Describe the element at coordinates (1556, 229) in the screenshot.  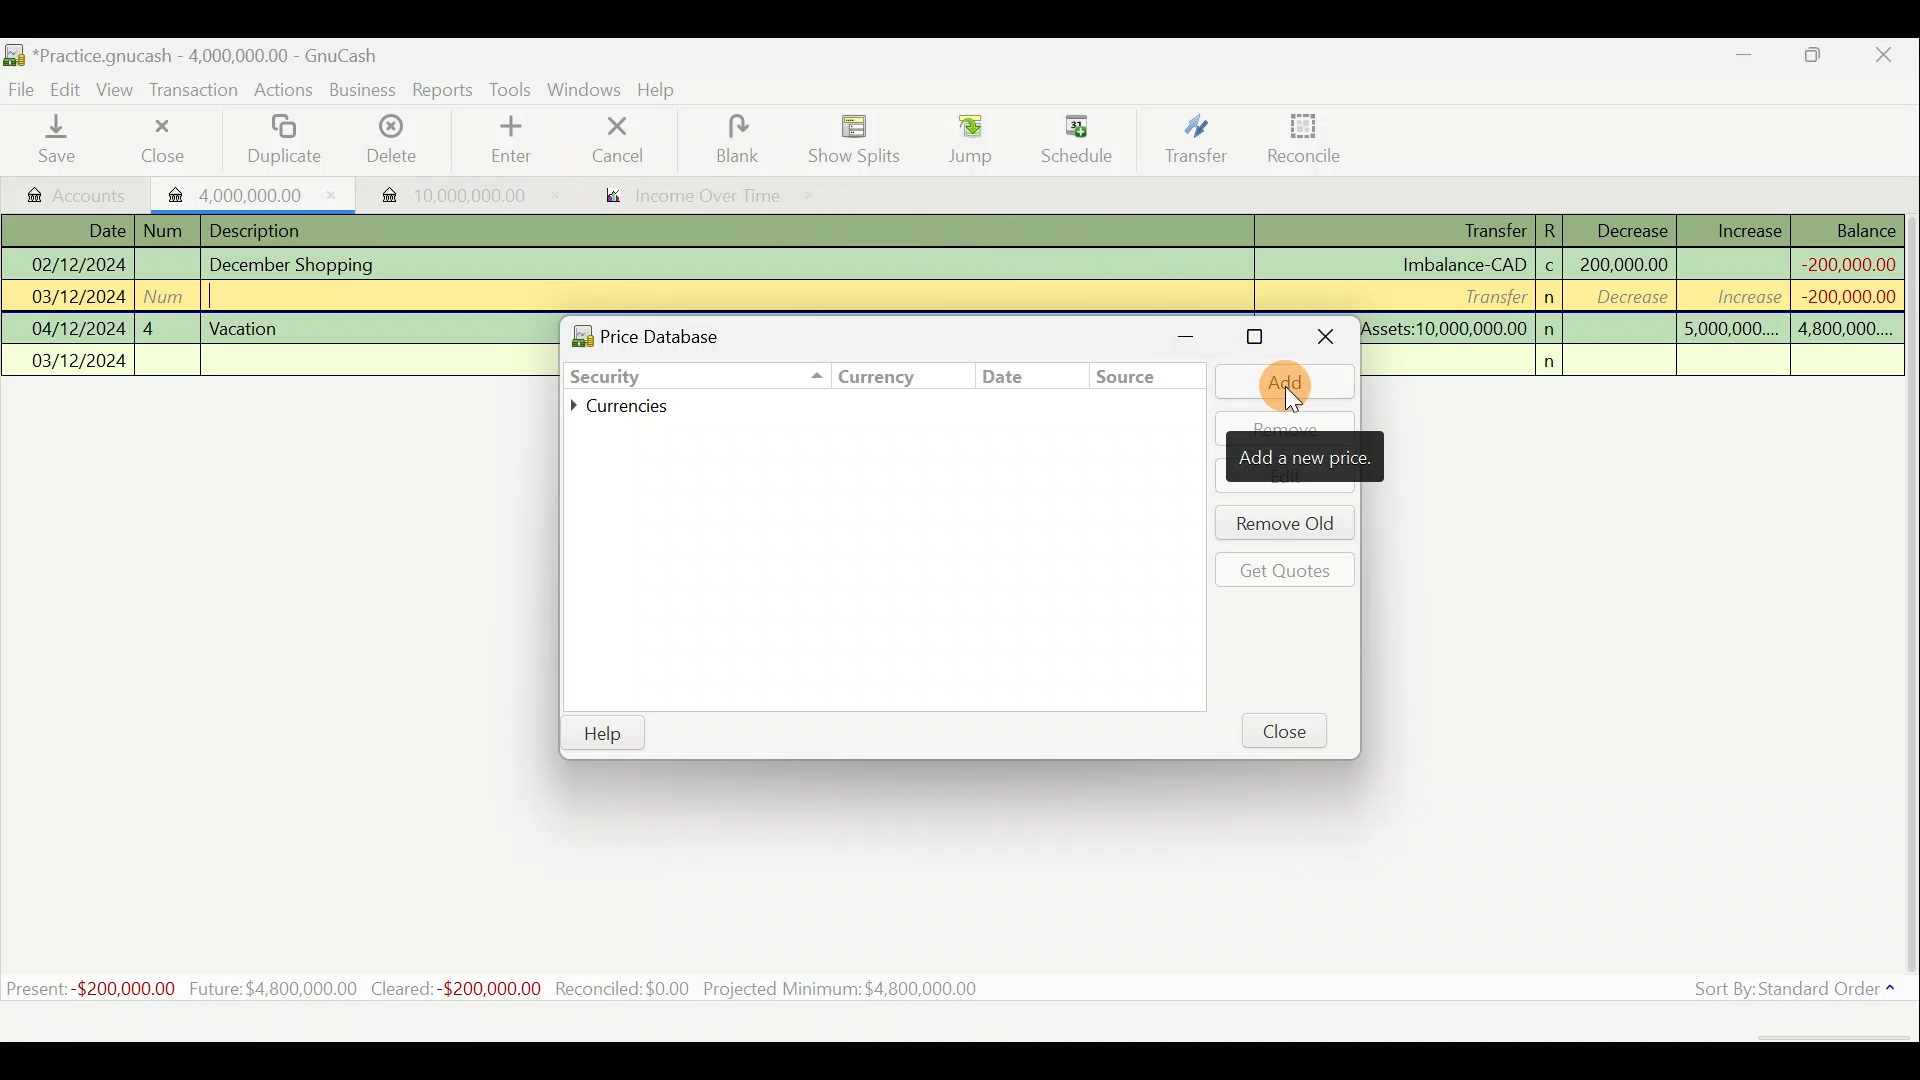
I see `R` at that location.